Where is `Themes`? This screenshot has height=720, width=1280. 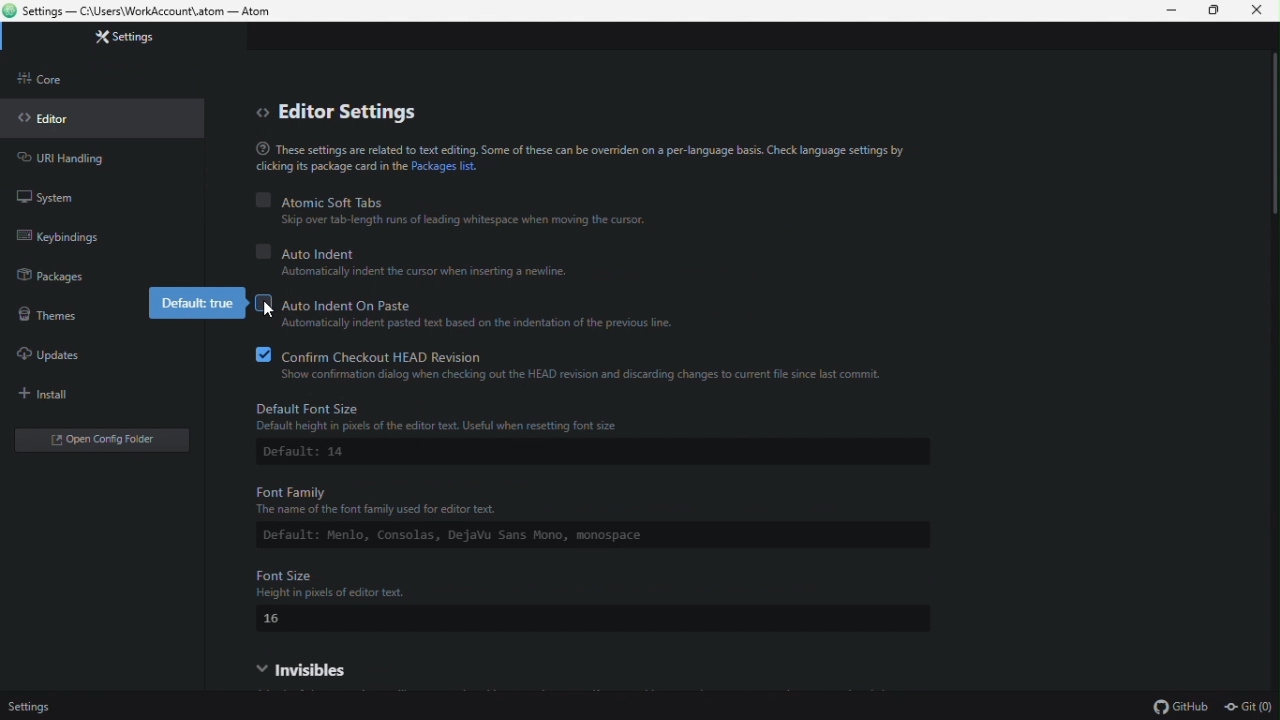
Themes is located at coordinates (59, 316).